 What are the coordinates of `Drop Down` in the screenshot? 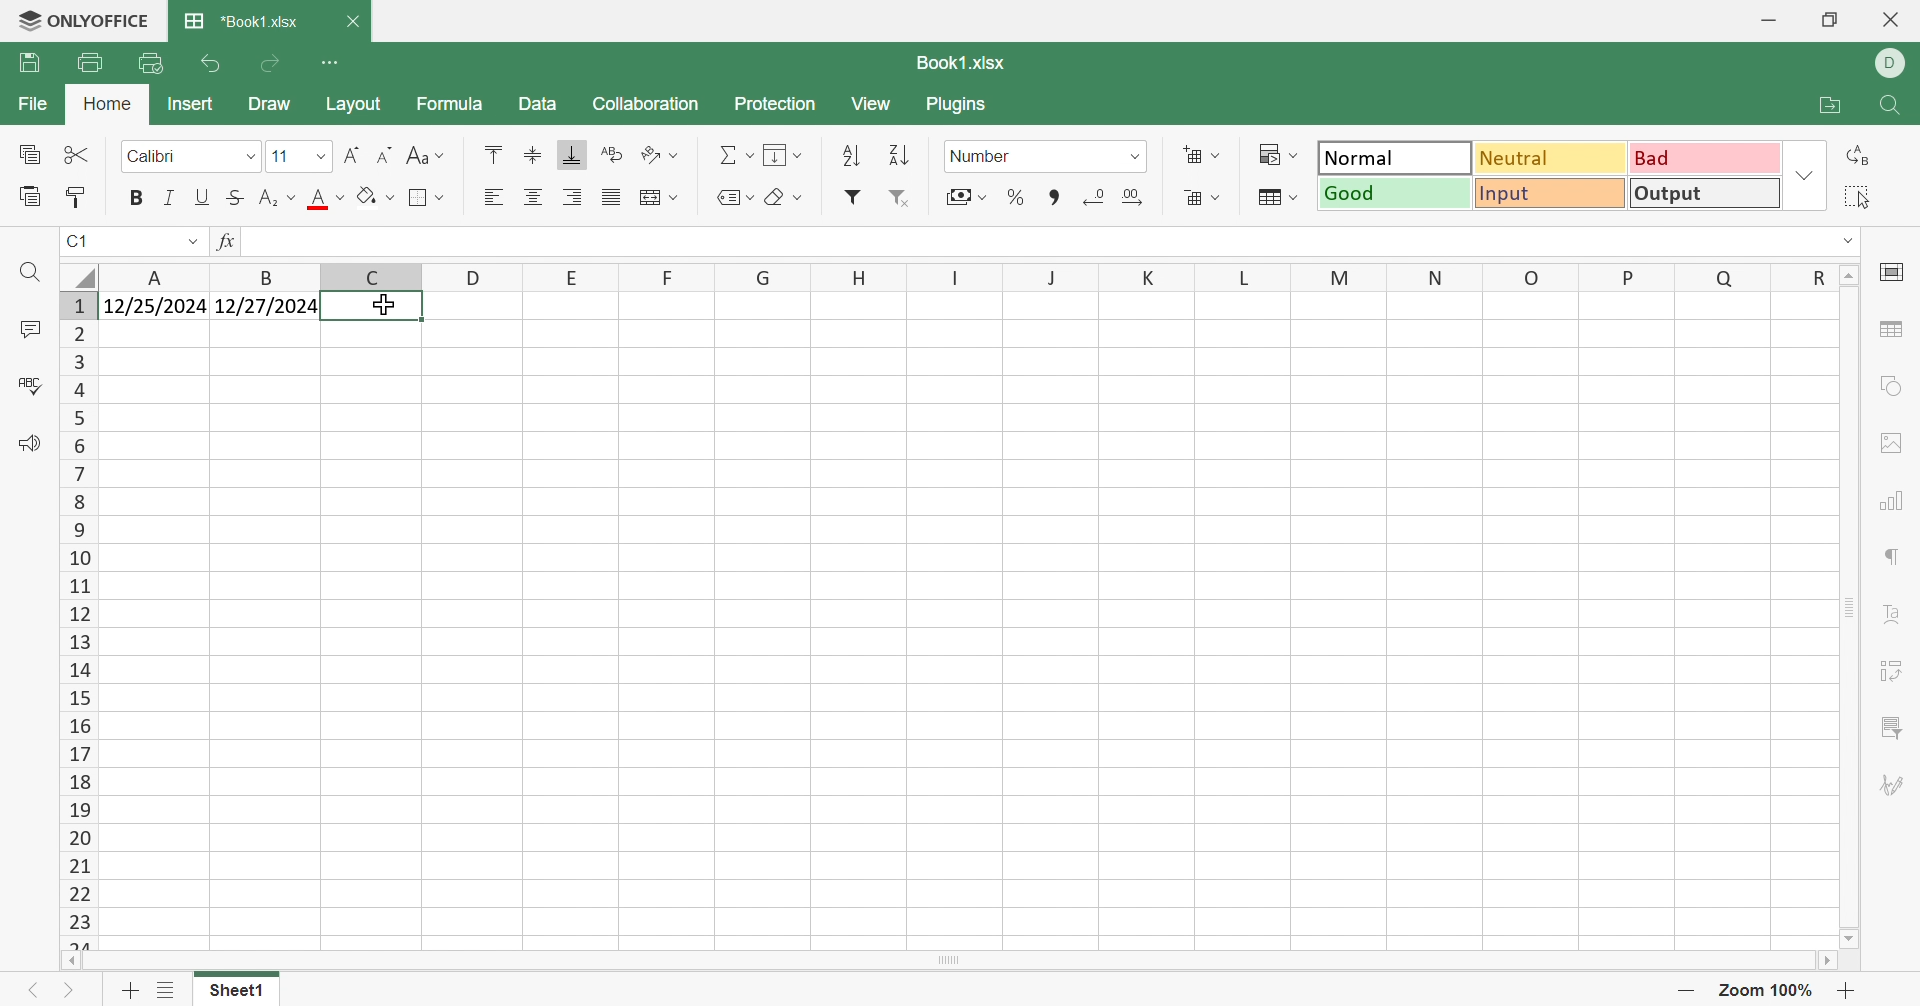 It's located at (1841, 242).